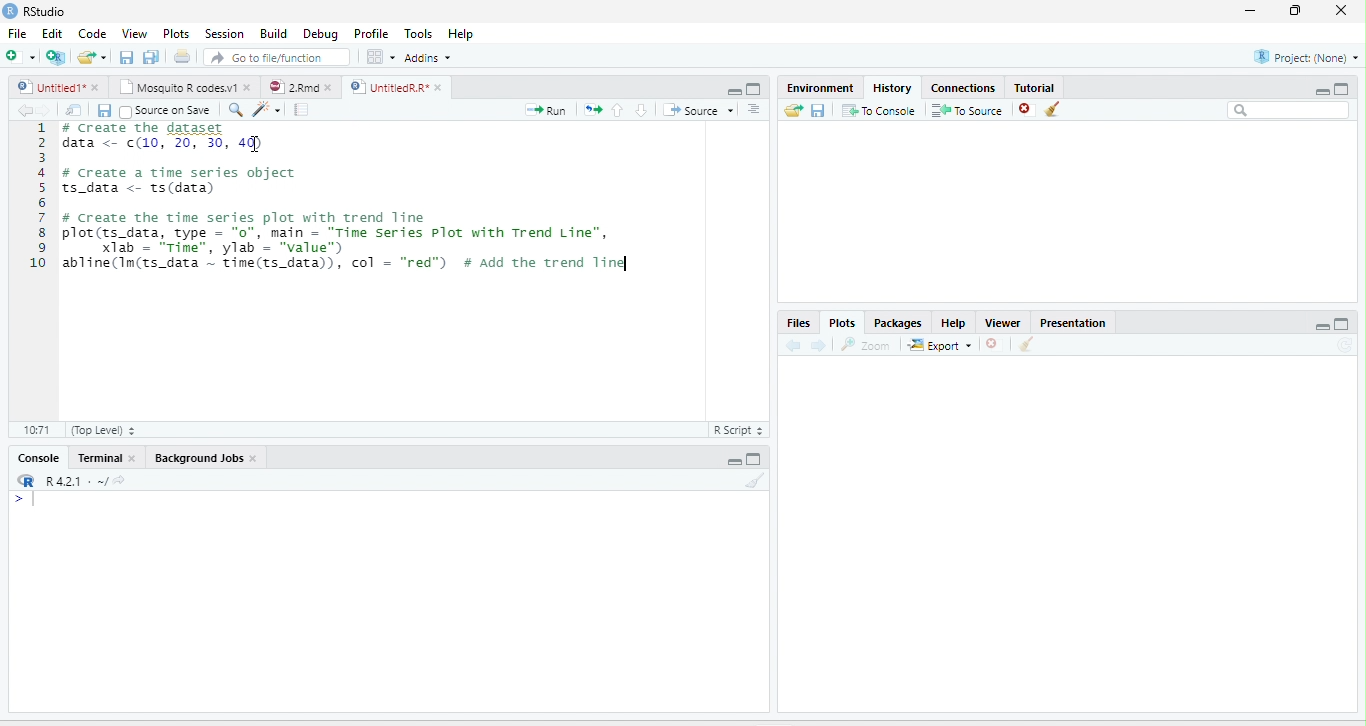 Image resolution: width=1366 pixels, height=726 pixels. I want to click on Search bar, so click(1288, 110).